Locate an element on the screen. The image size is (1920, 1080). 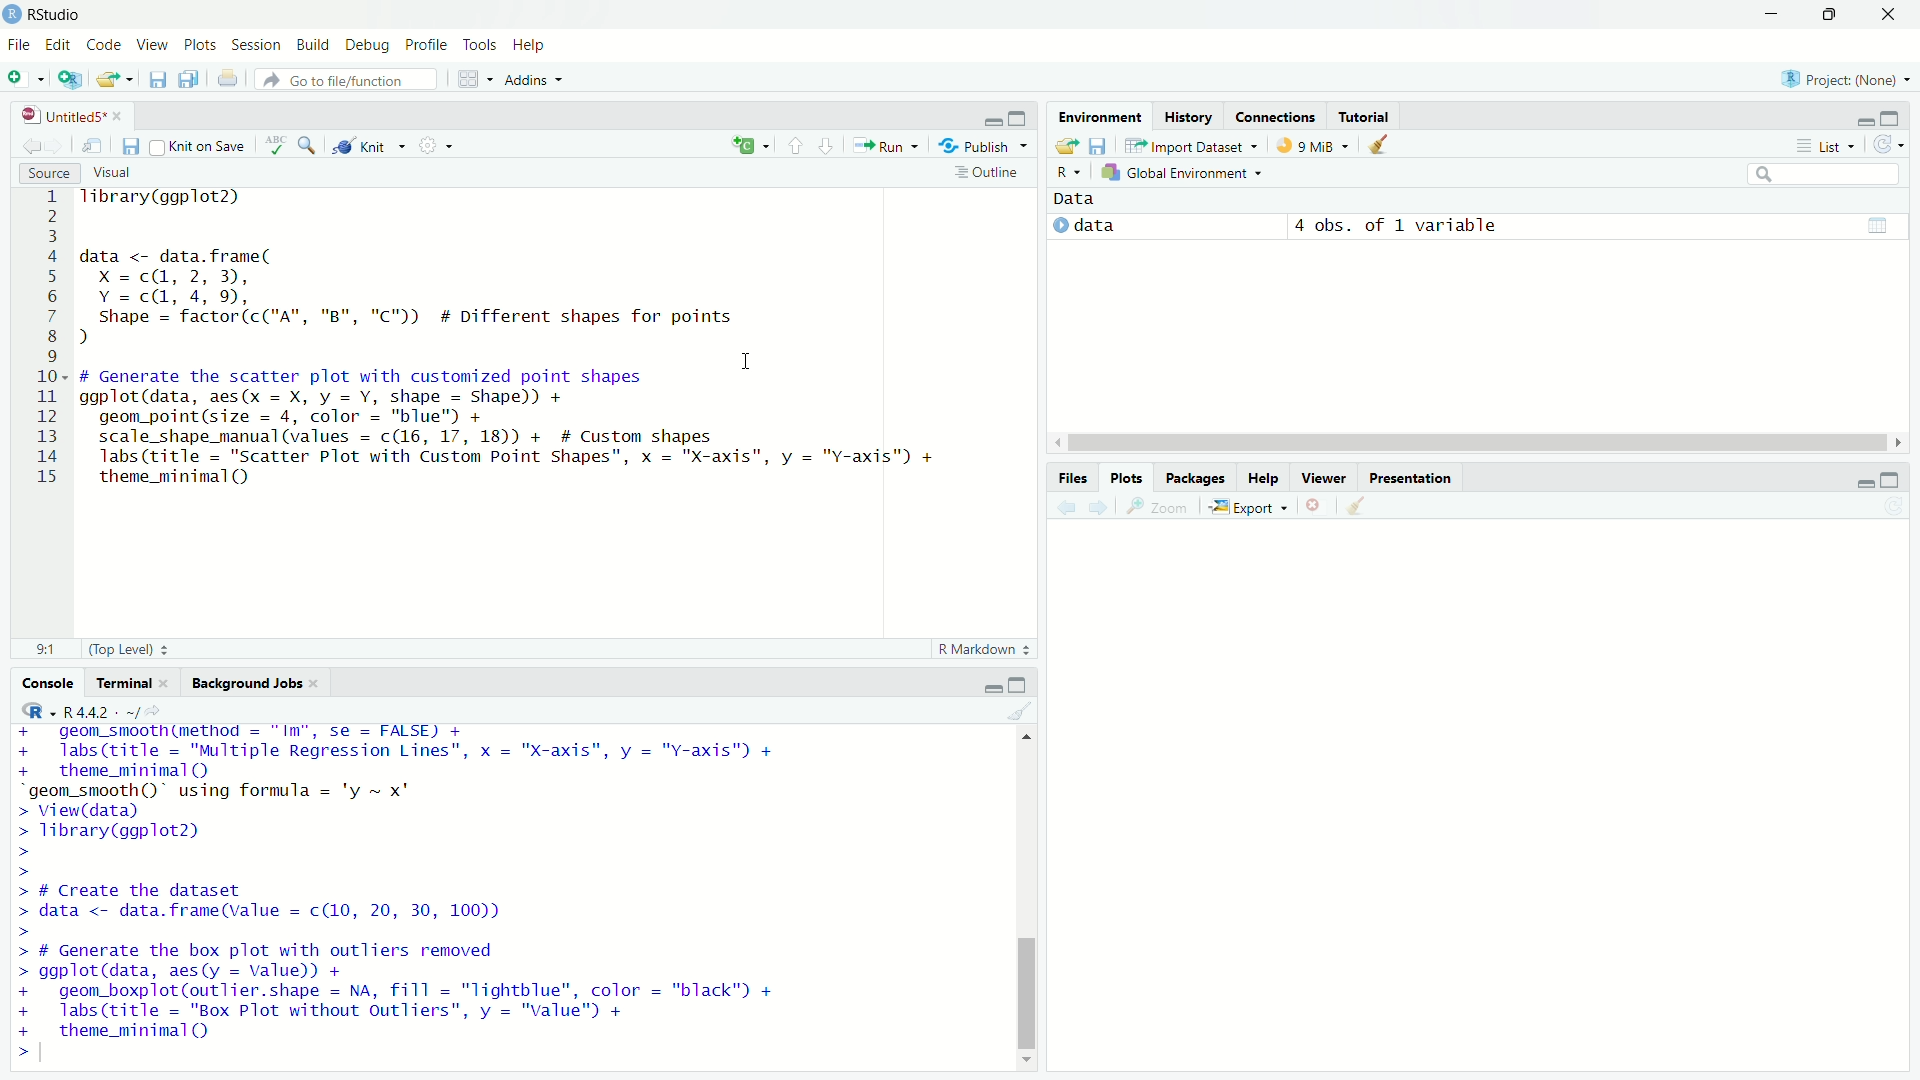
Workspace panes is located at coordinates (473, 79).